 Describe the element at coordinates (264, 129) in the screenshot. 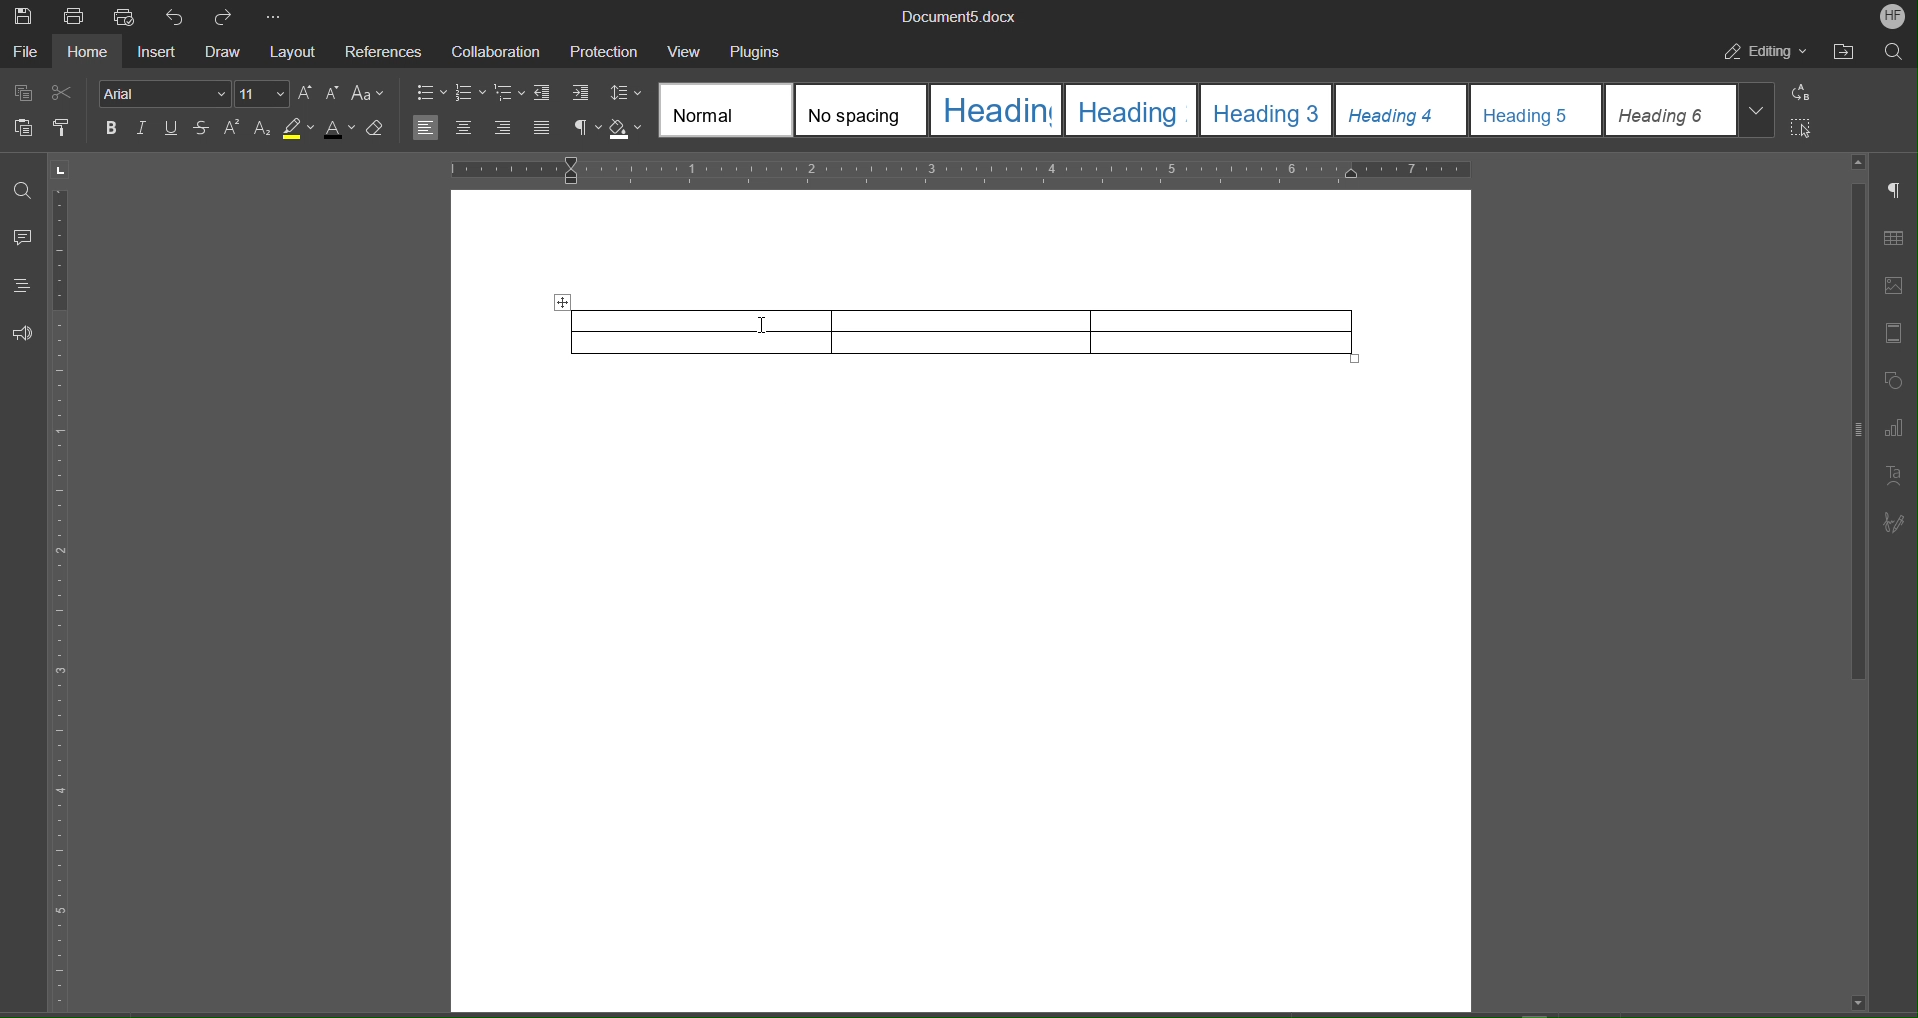

I see `Subscript` at that location.